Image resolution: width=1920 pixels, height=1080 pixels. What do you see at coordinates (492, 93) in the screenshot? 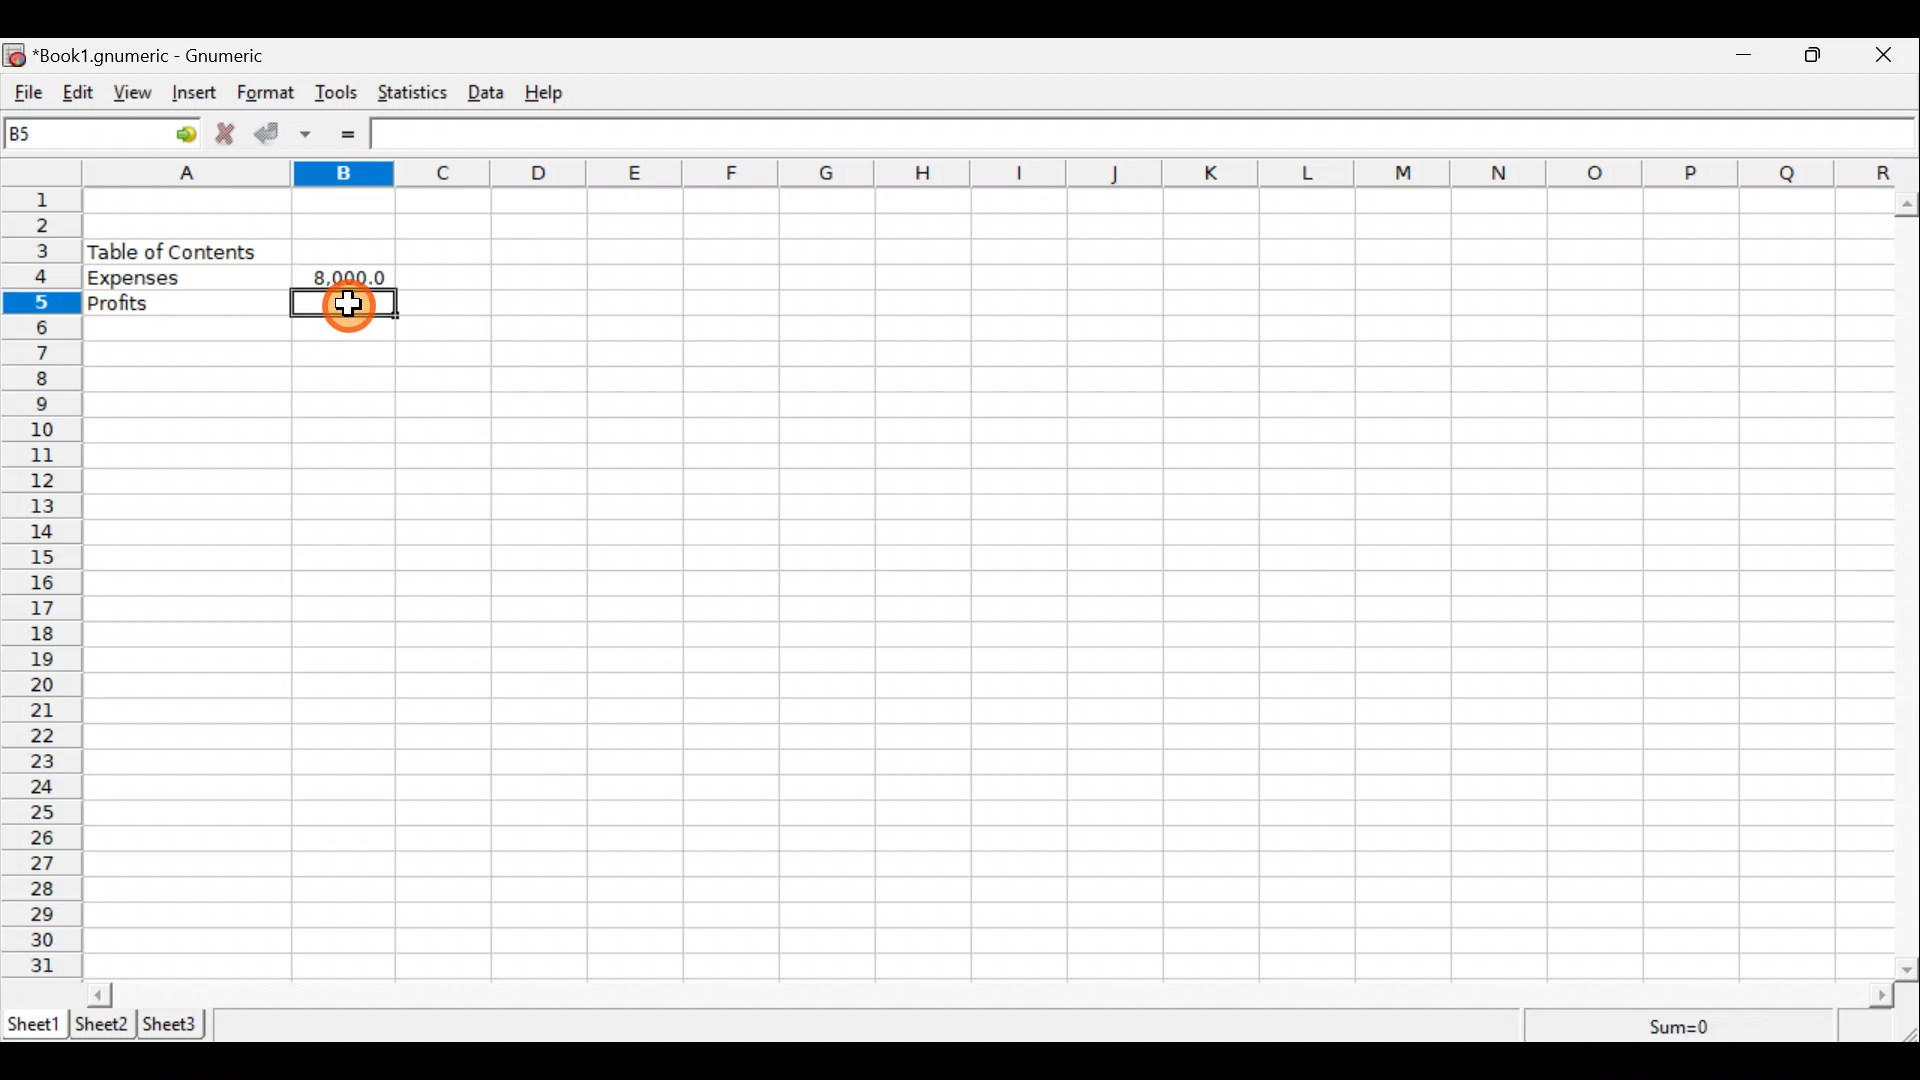
I see `Data` at bounding box center [492, 93].